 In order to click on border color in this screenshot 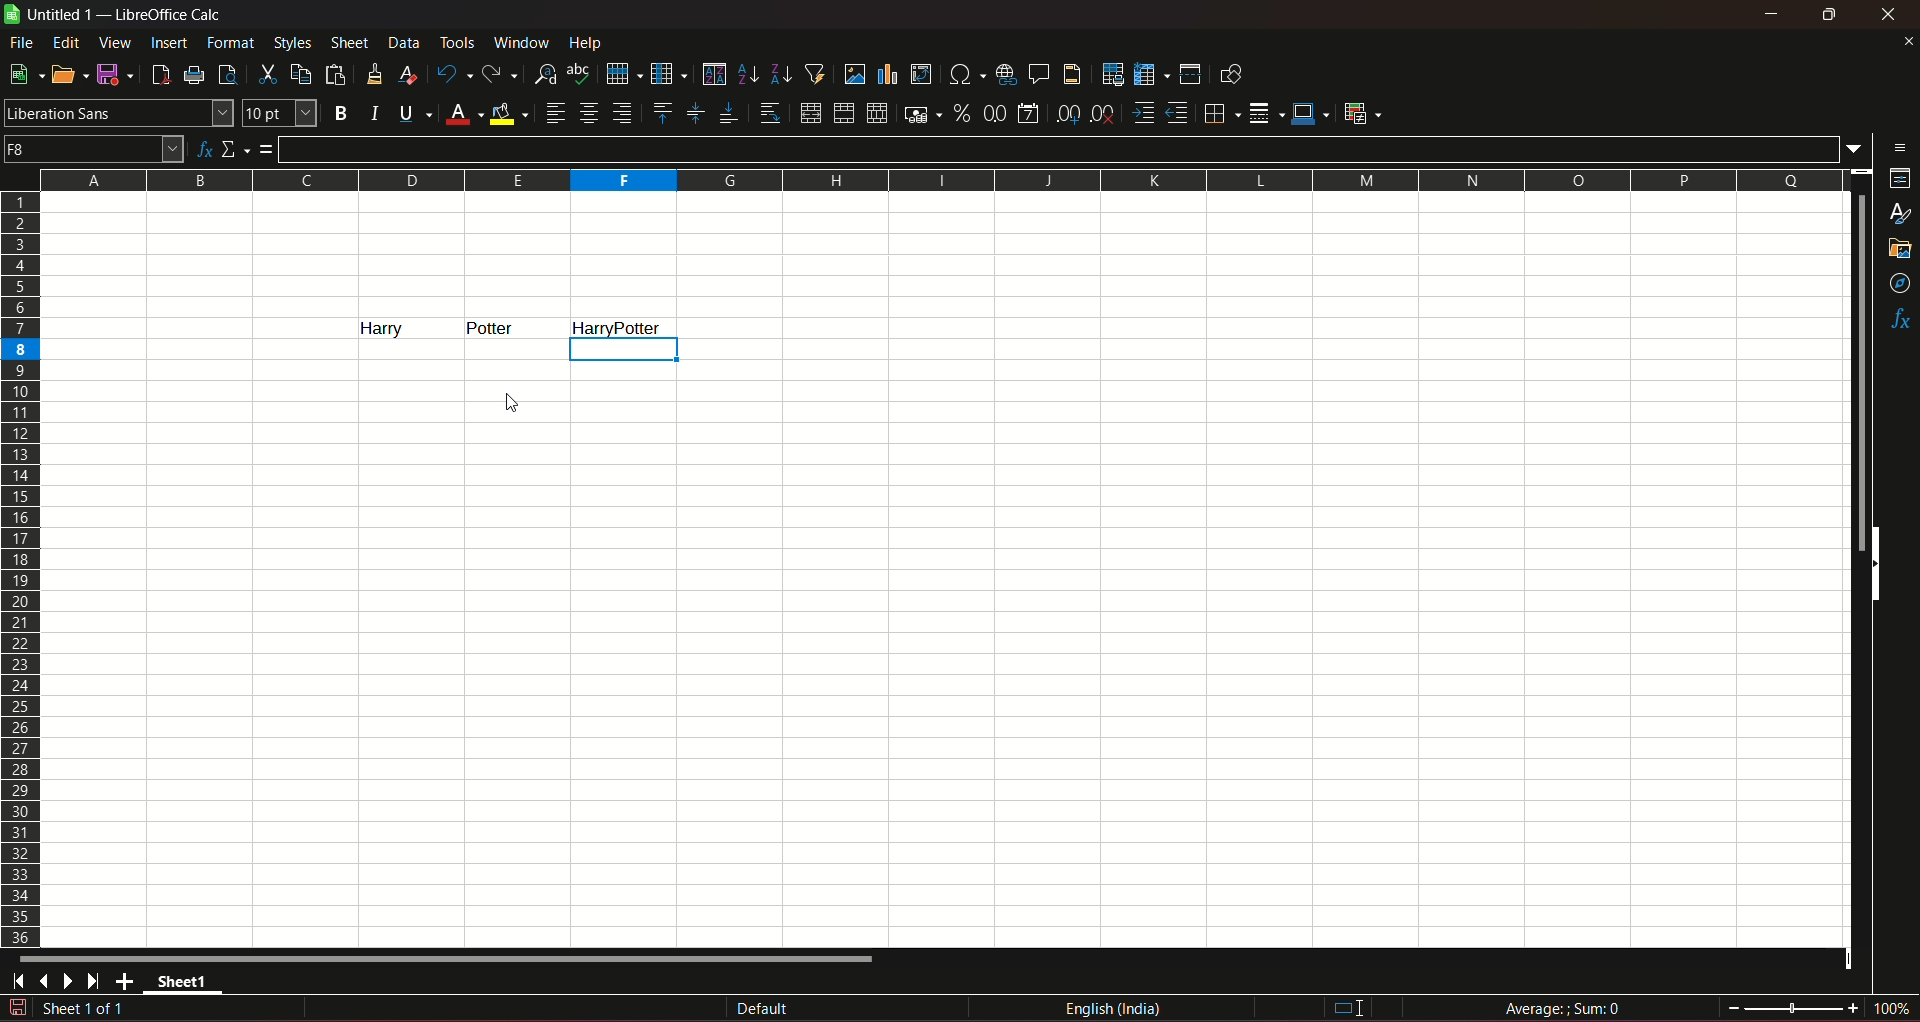, I will do `click(1311, 112)`.